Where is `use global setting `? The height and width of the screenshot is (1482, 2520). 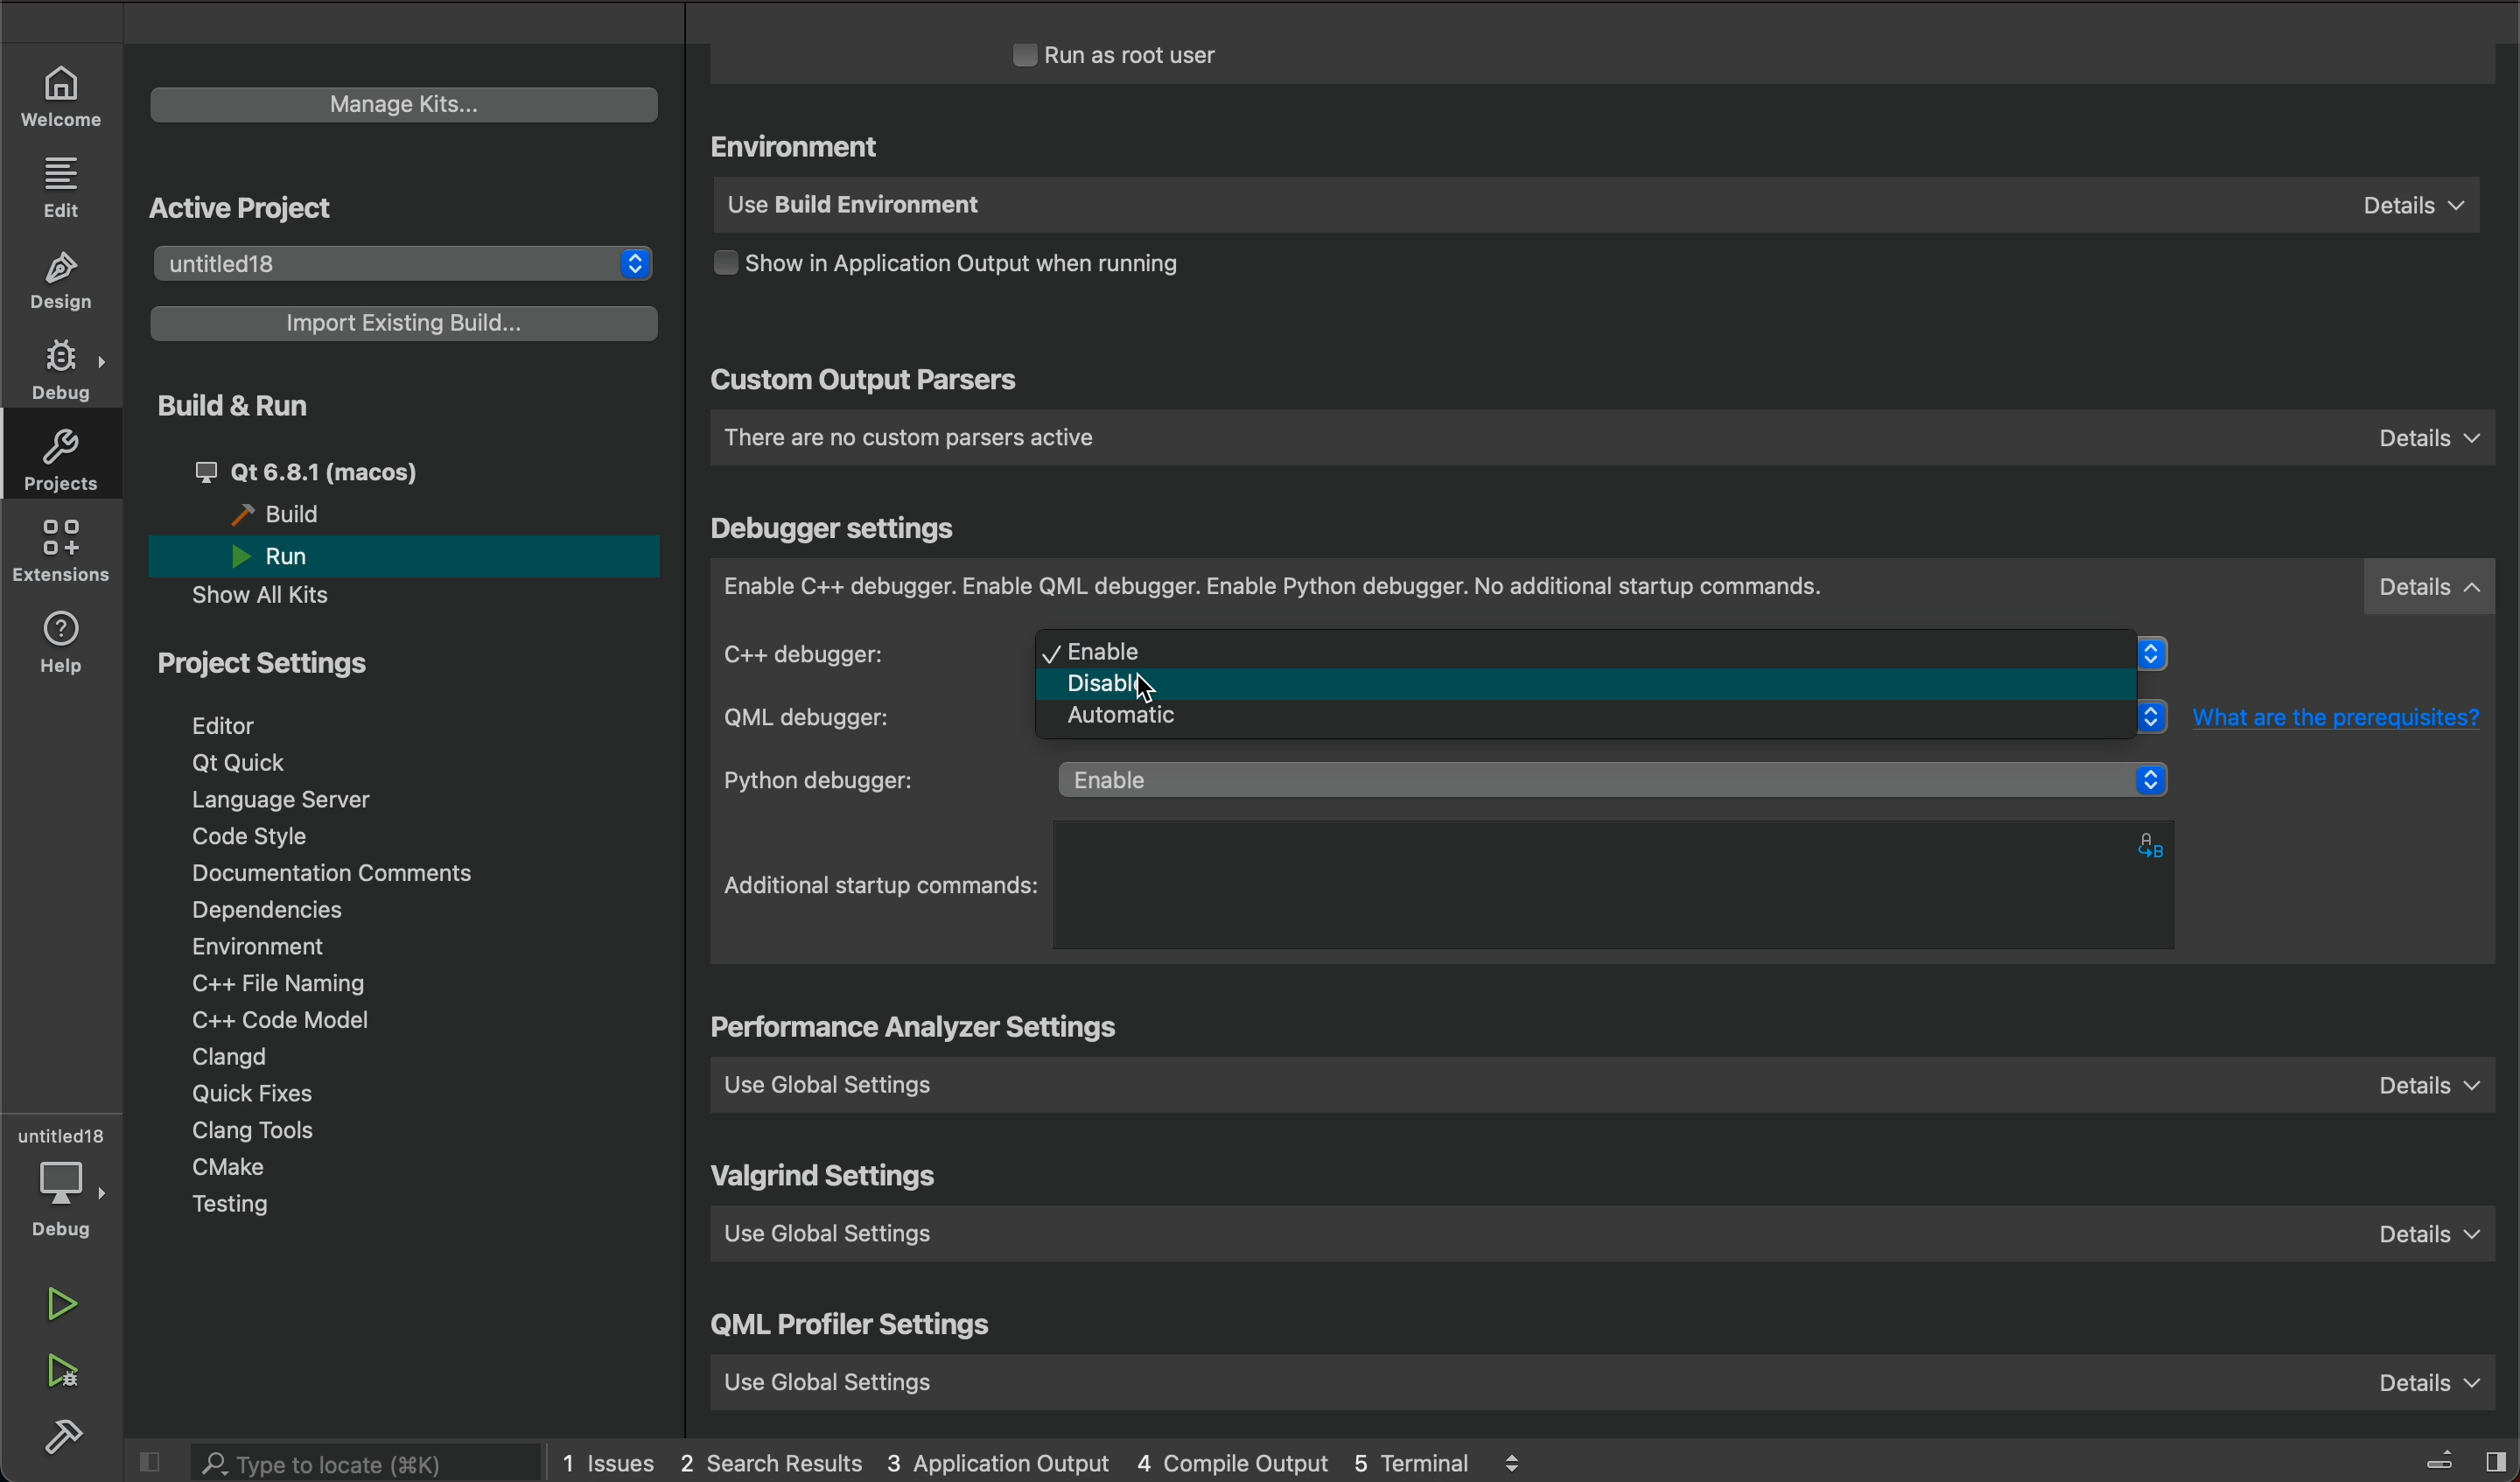 use global setting  is located at coordinates (1610, 1241).